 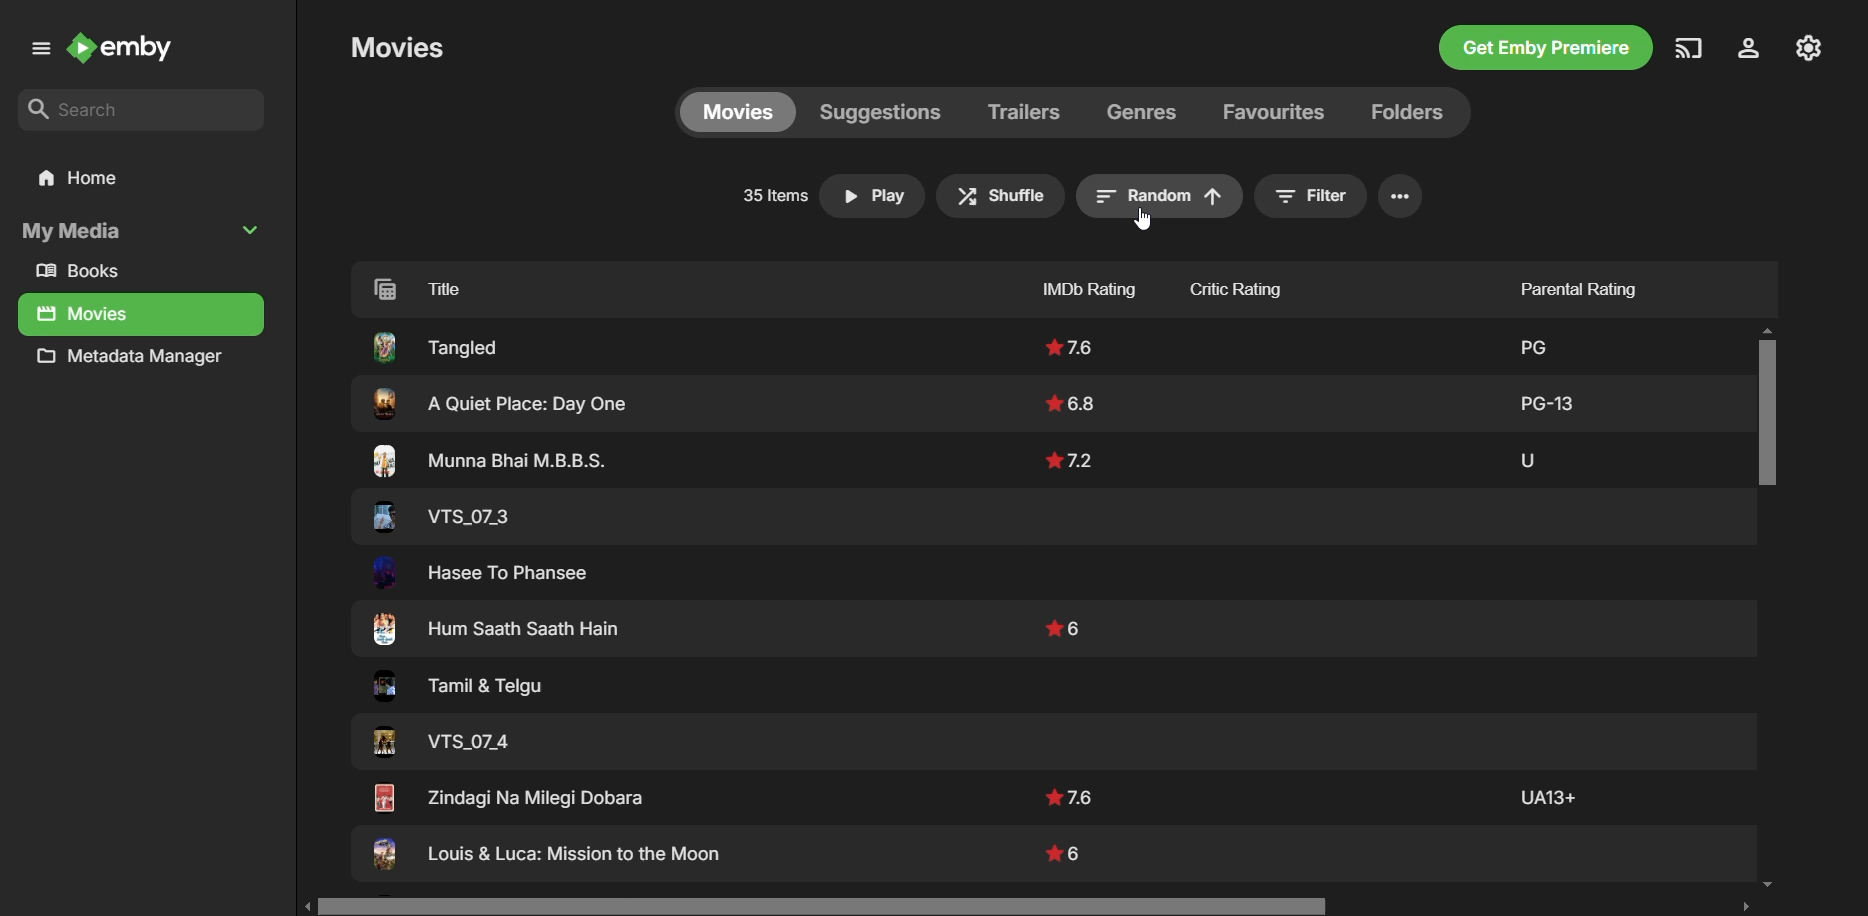 What do you see at coordinates (1526, 457) in the screenshot?
I see `` at bounding box center [1526, 457].